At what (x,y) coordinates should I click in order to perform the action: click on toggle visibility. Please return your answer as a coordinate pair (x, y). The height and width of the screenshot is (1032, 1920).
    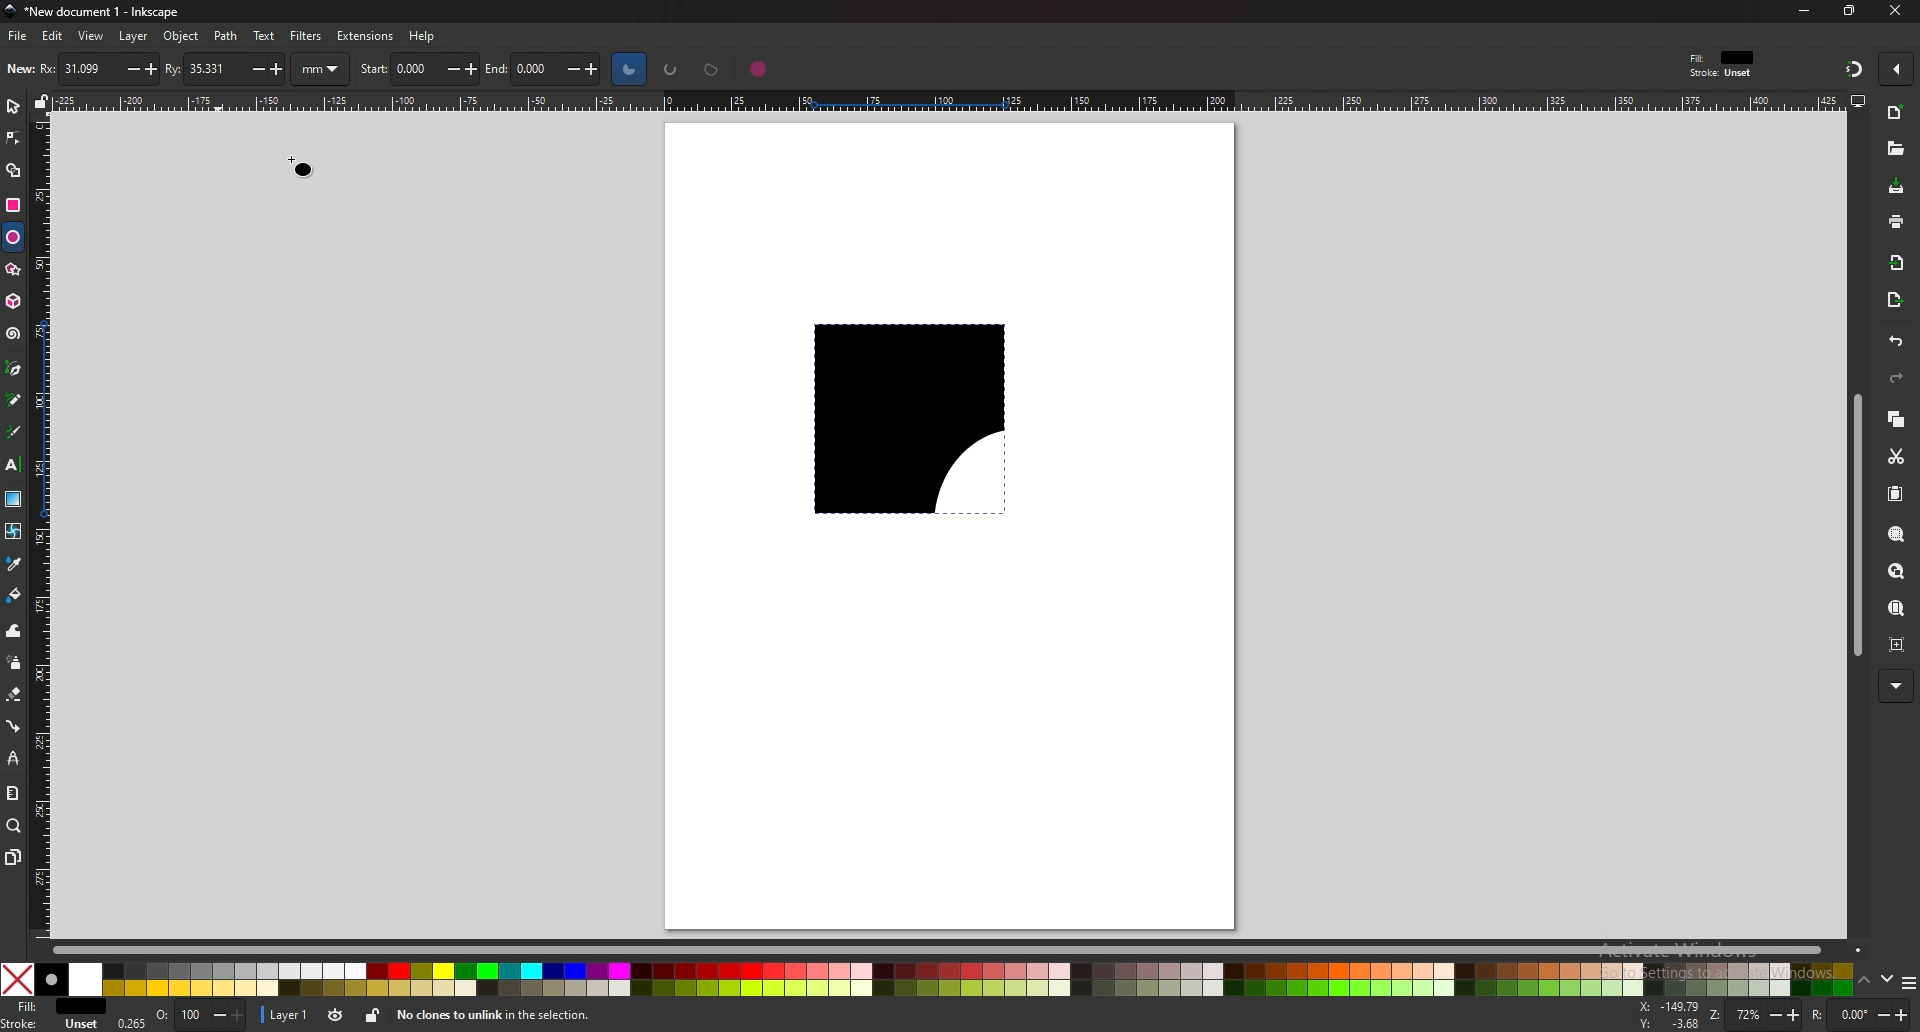
    Looking at the image, I should click on (333, 1015).